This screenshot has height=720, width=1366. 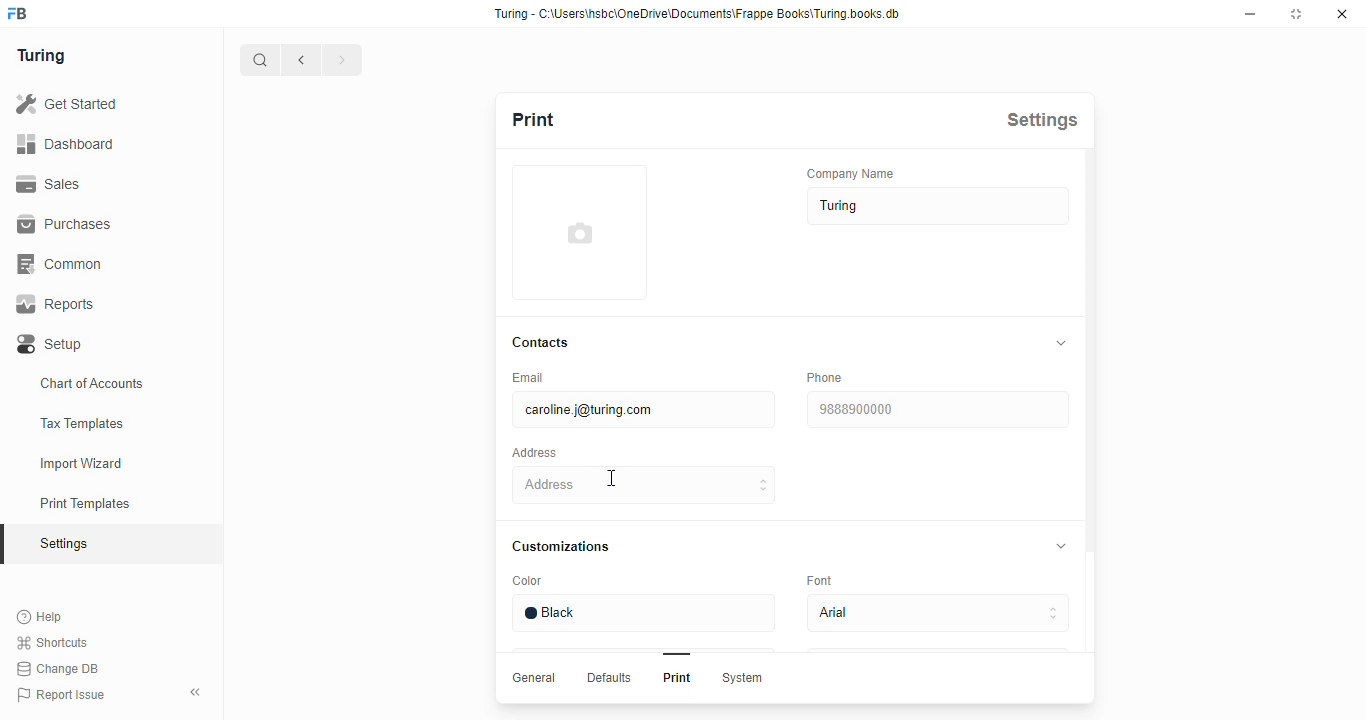 I want to click on sales, so click(x=52, y=184).